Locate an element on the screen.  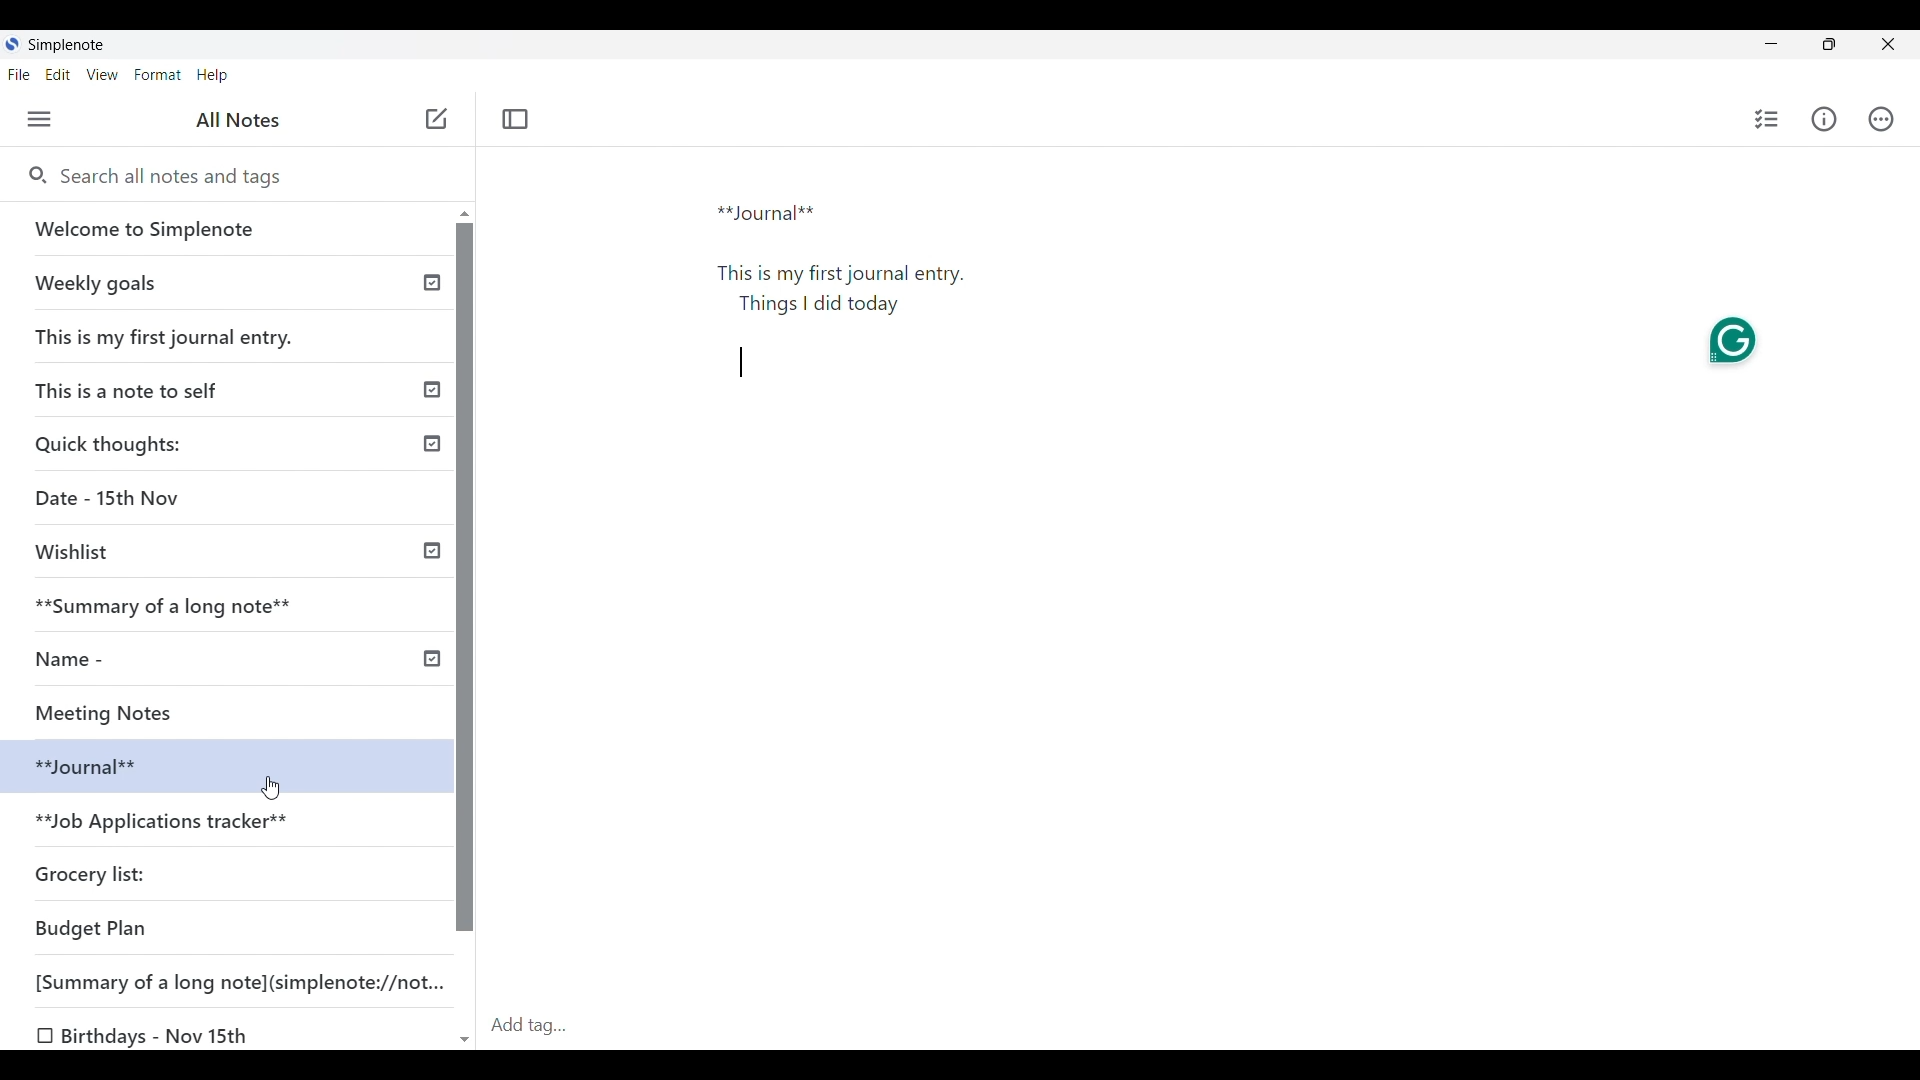
Format menu is located at coordinates (159, 75).